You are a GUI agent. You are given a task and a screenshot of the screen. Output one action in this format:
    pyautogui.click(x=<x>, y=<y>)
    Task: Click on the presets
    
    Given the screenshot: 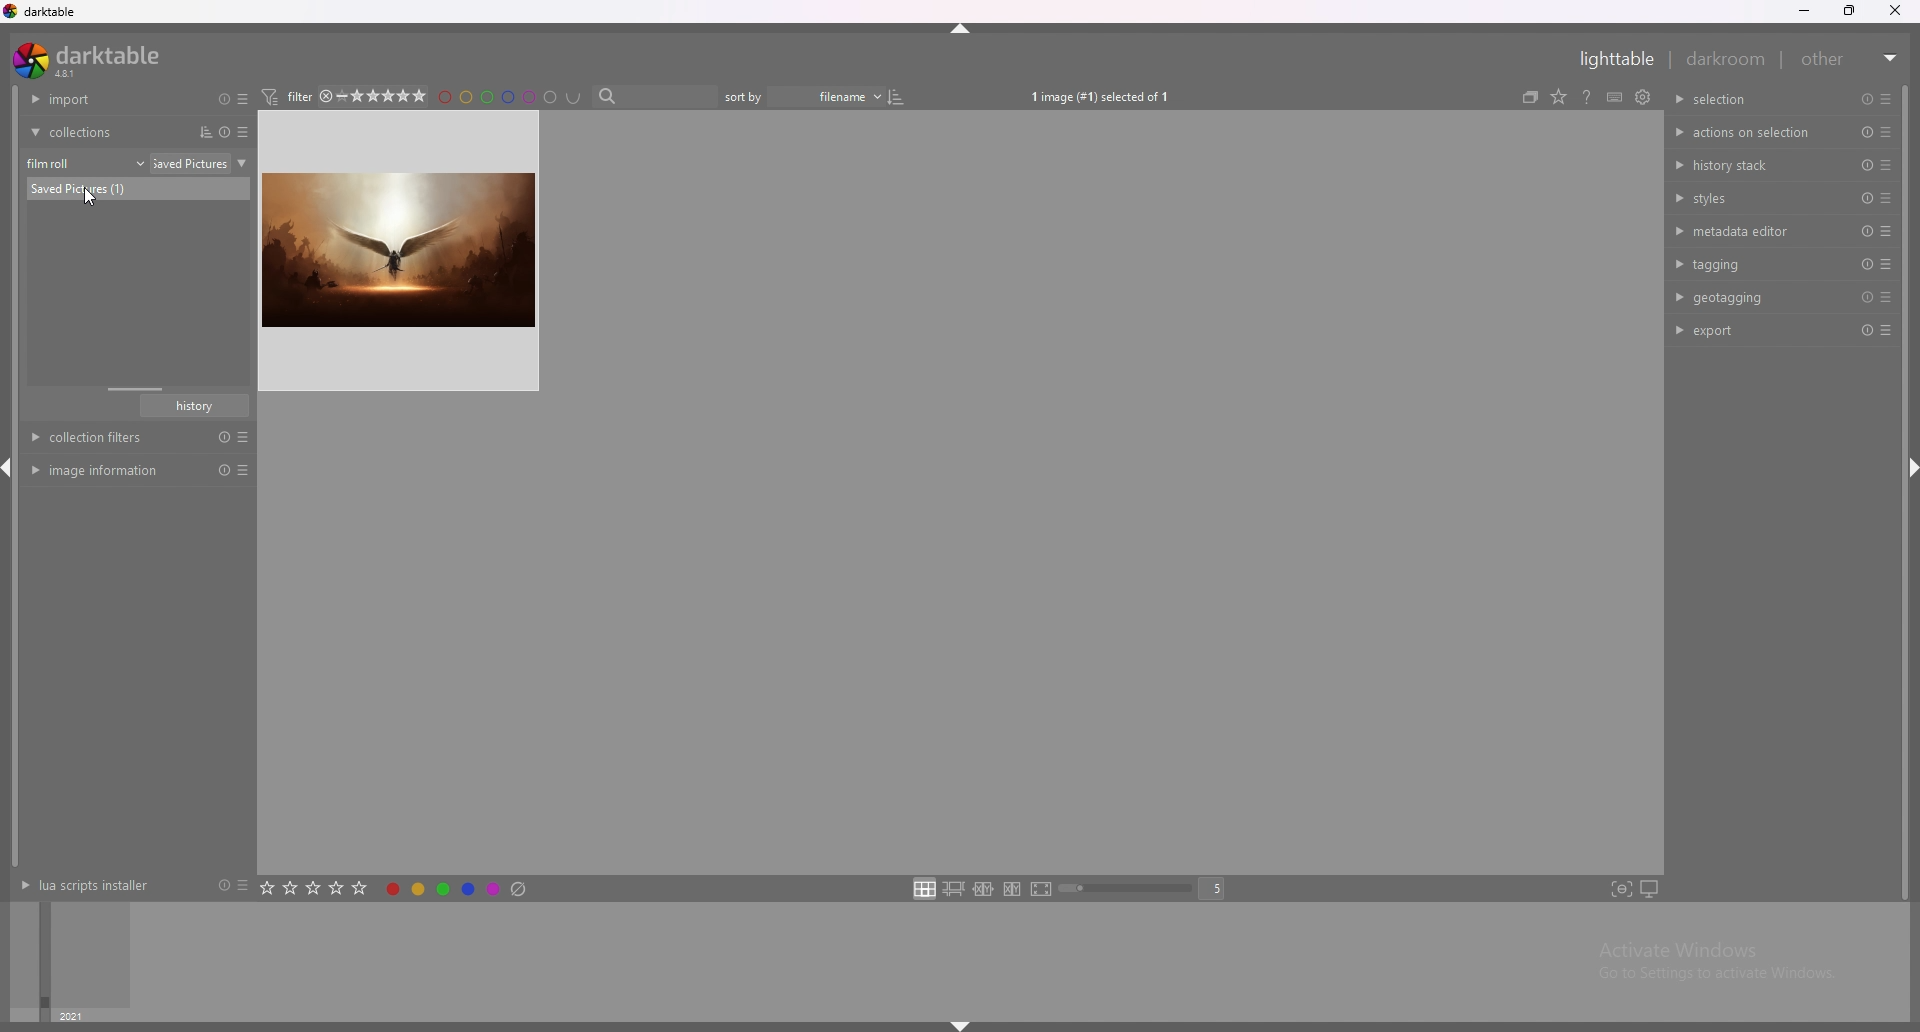 What is the action you would take?
    pyautogui.click(x=1886, y=298)
    